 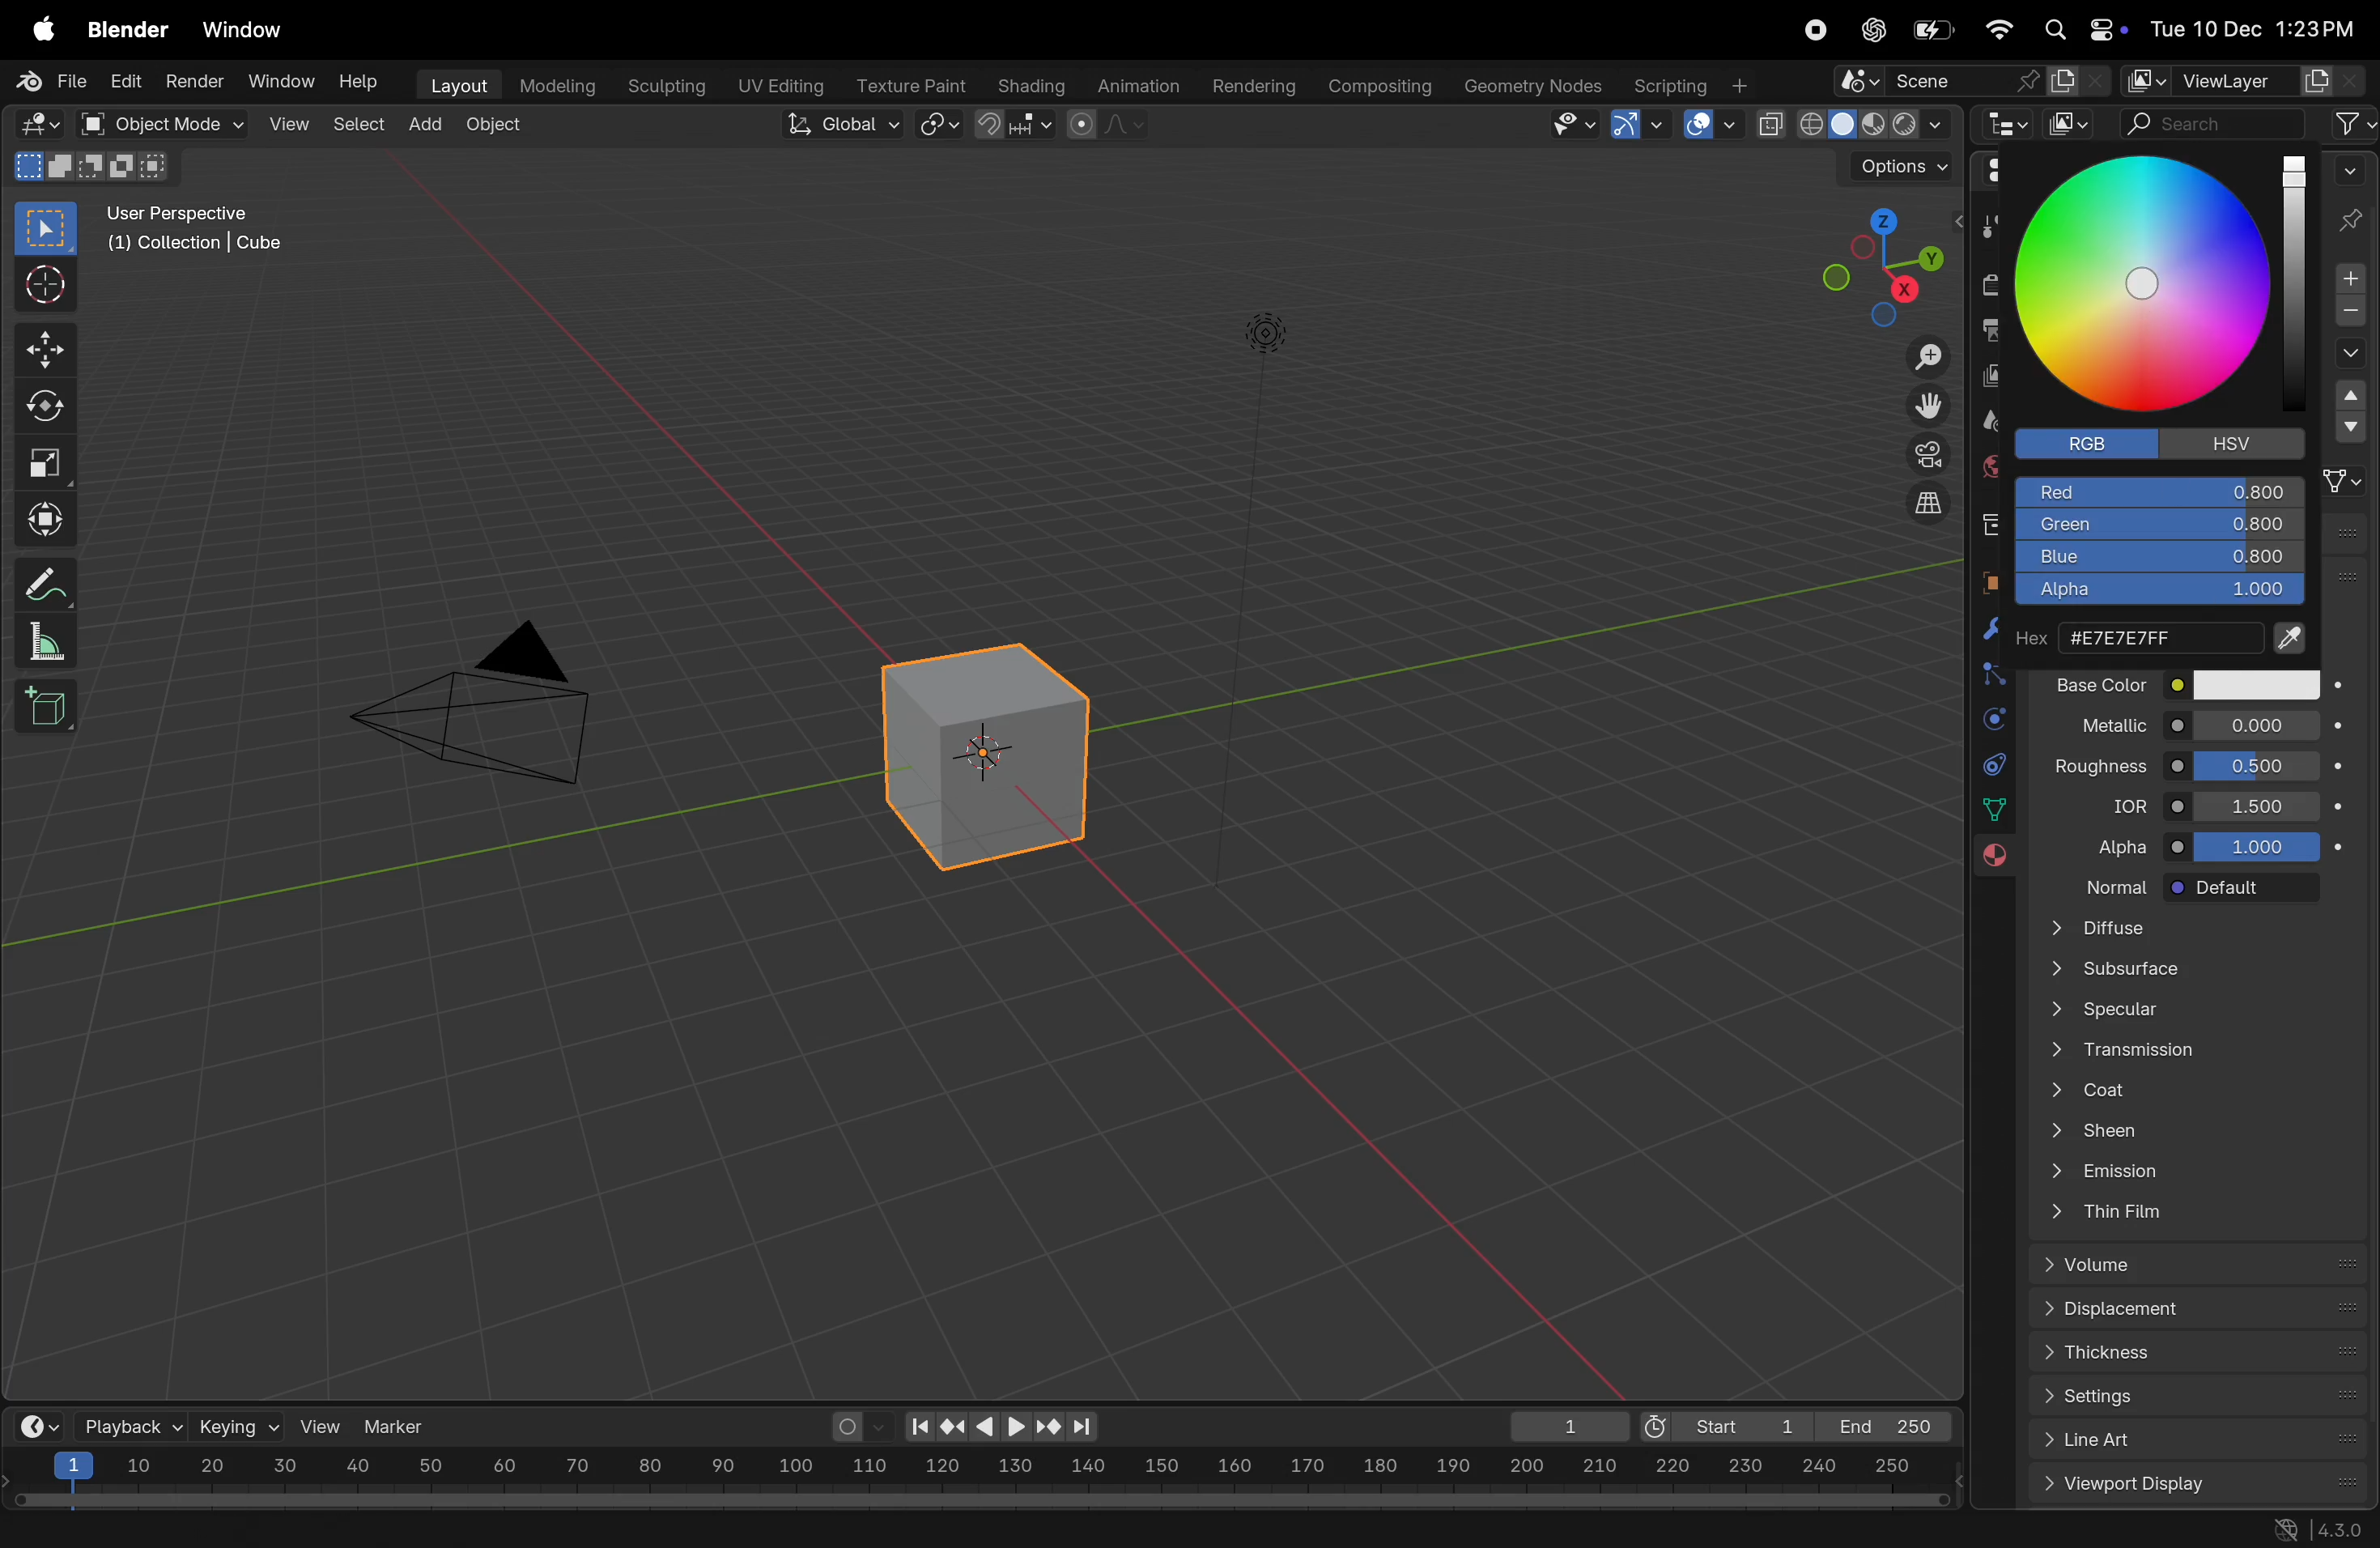 I want to click on orthographic view, so click(x=1931, y=502).